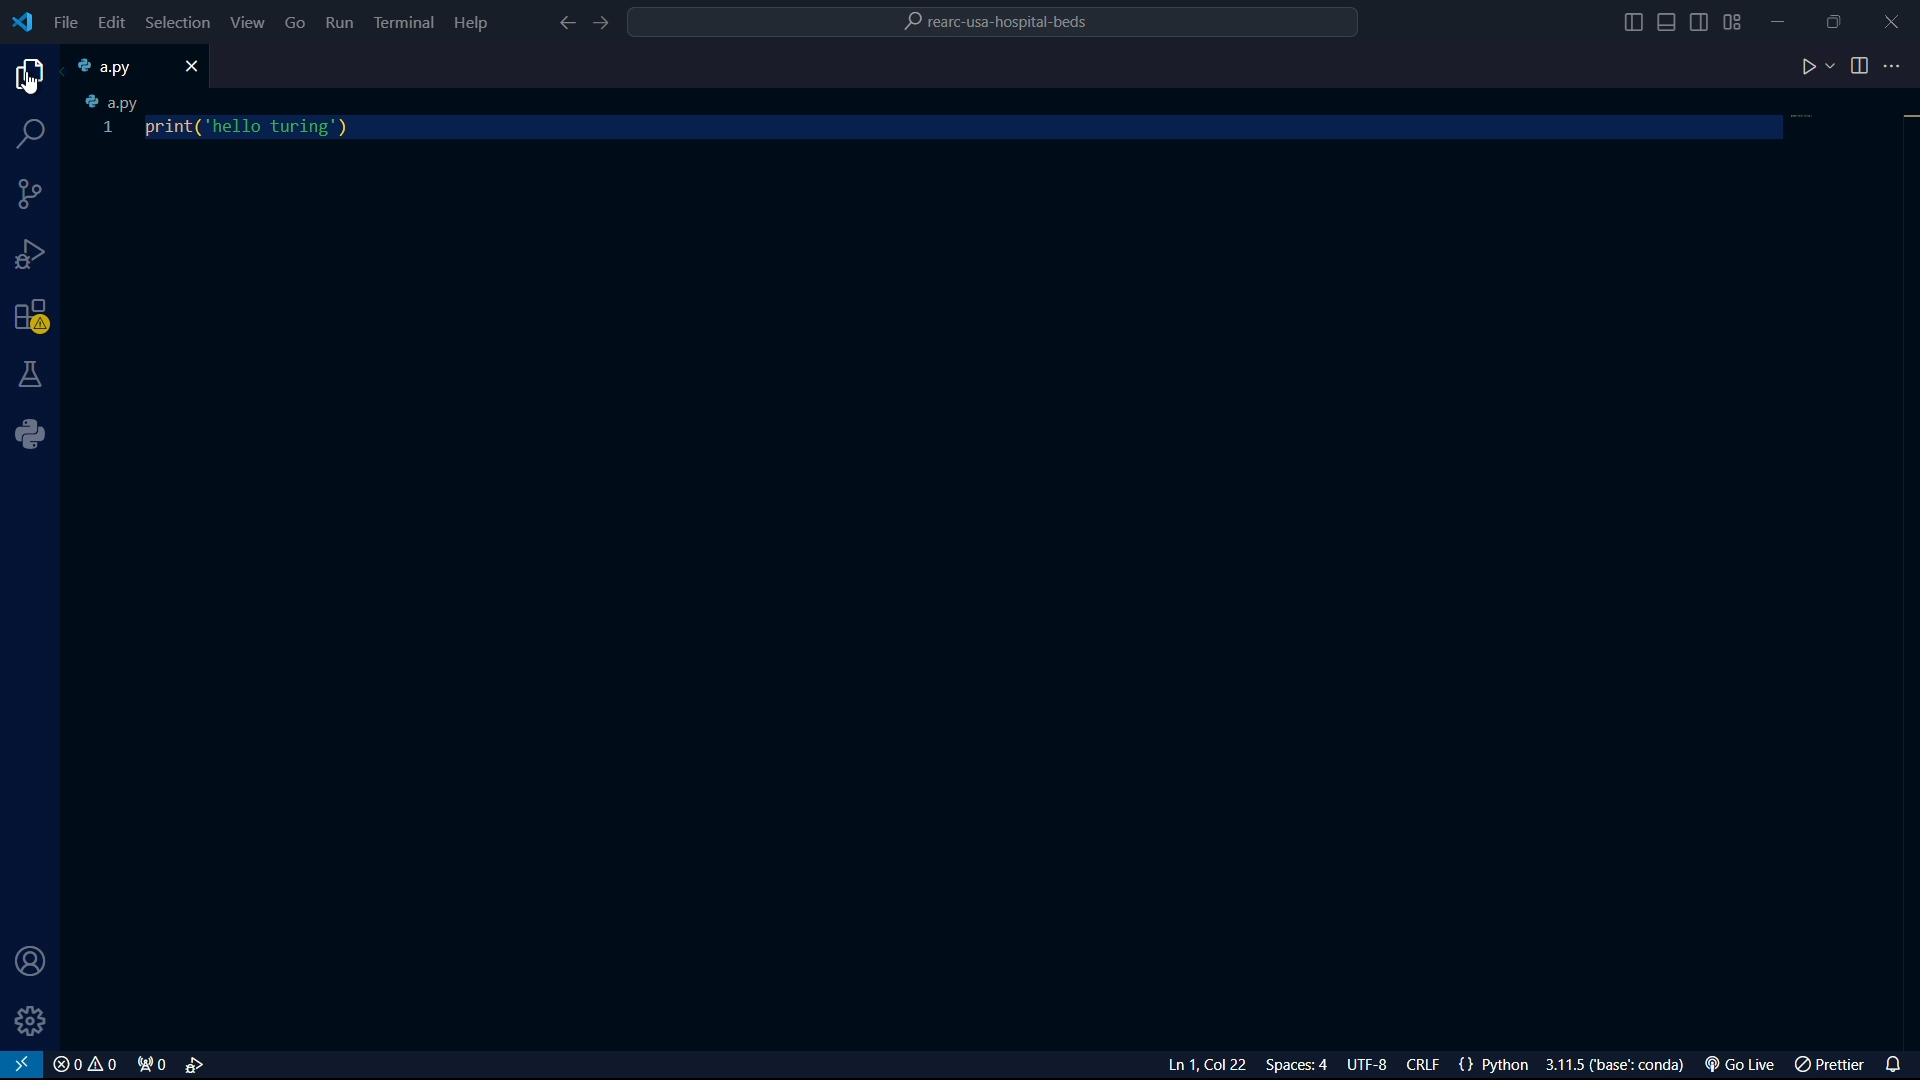 This screenshot has height=1080, width=1920. I want to click on go back, so click(563, 23).